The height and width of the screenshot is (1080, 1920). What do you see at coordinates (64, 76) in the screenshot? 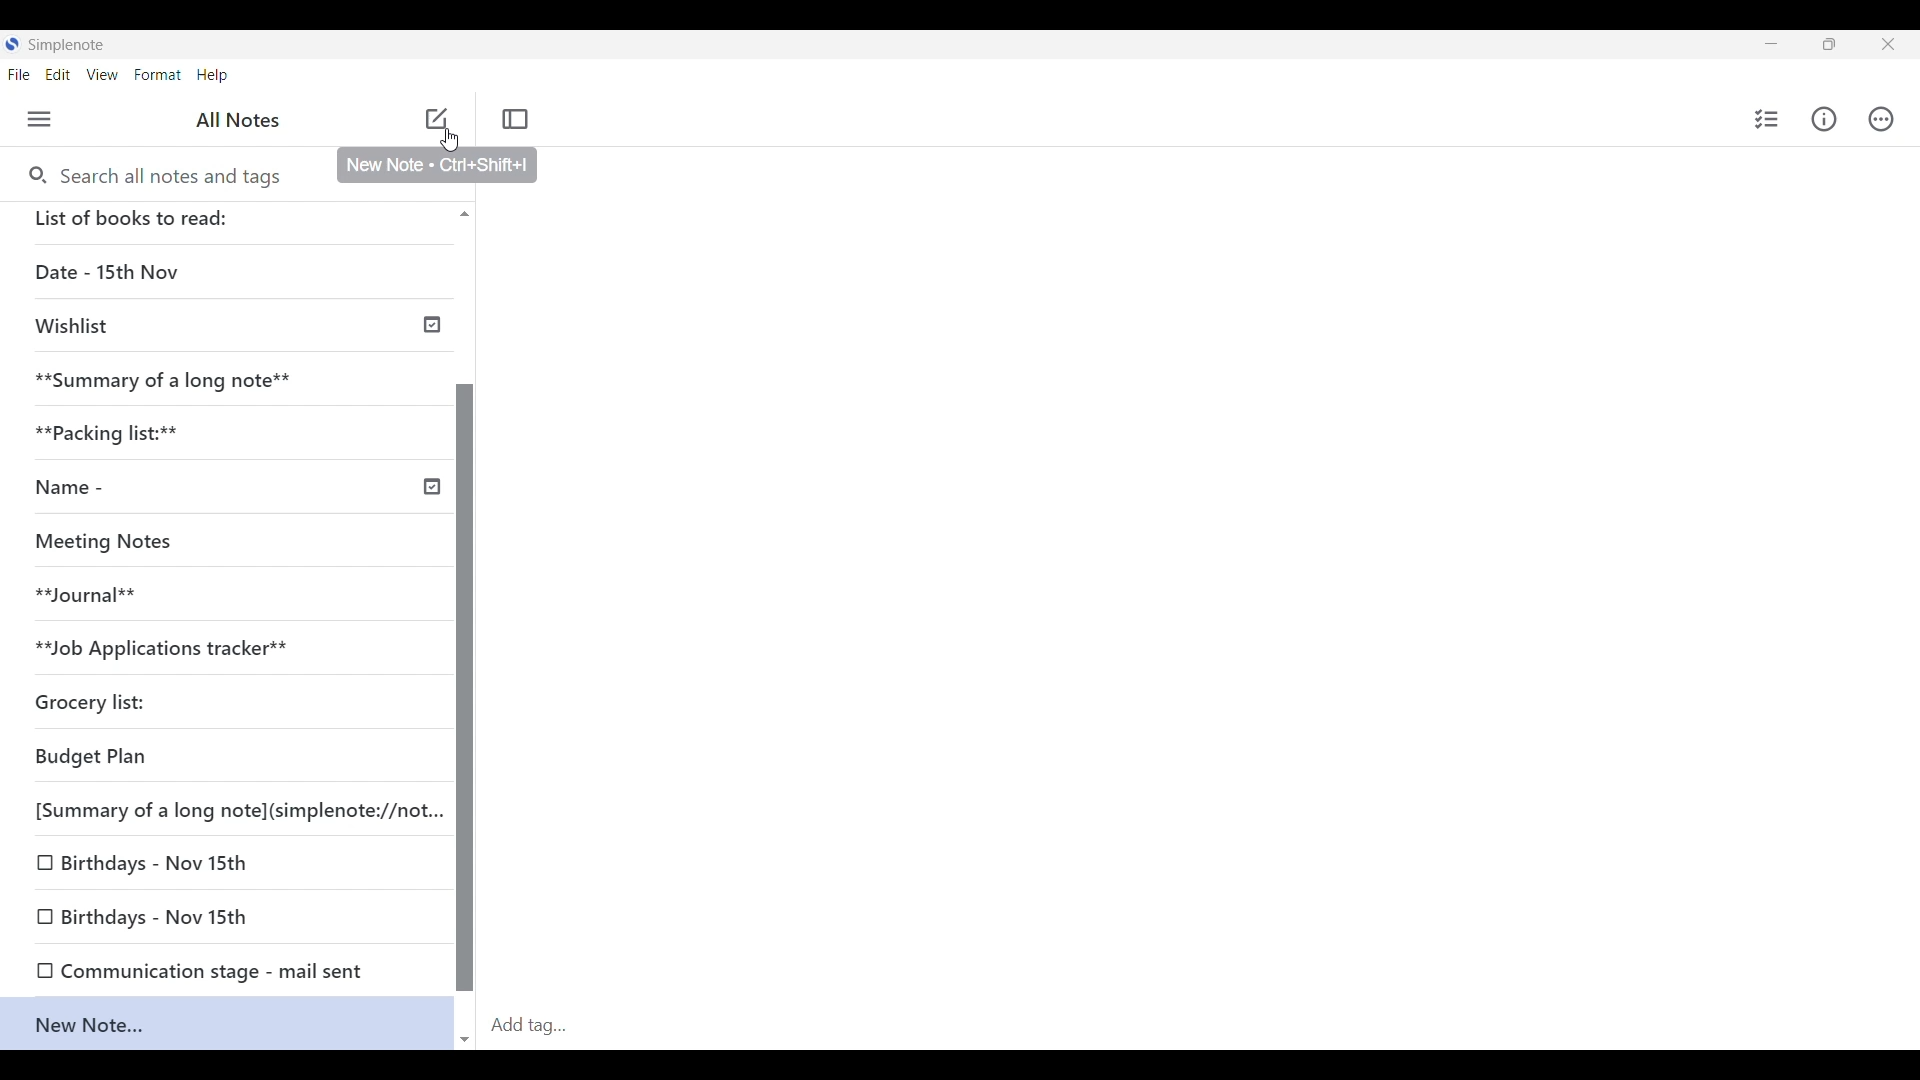
I see `Edit` at bounding box center [64, 76].